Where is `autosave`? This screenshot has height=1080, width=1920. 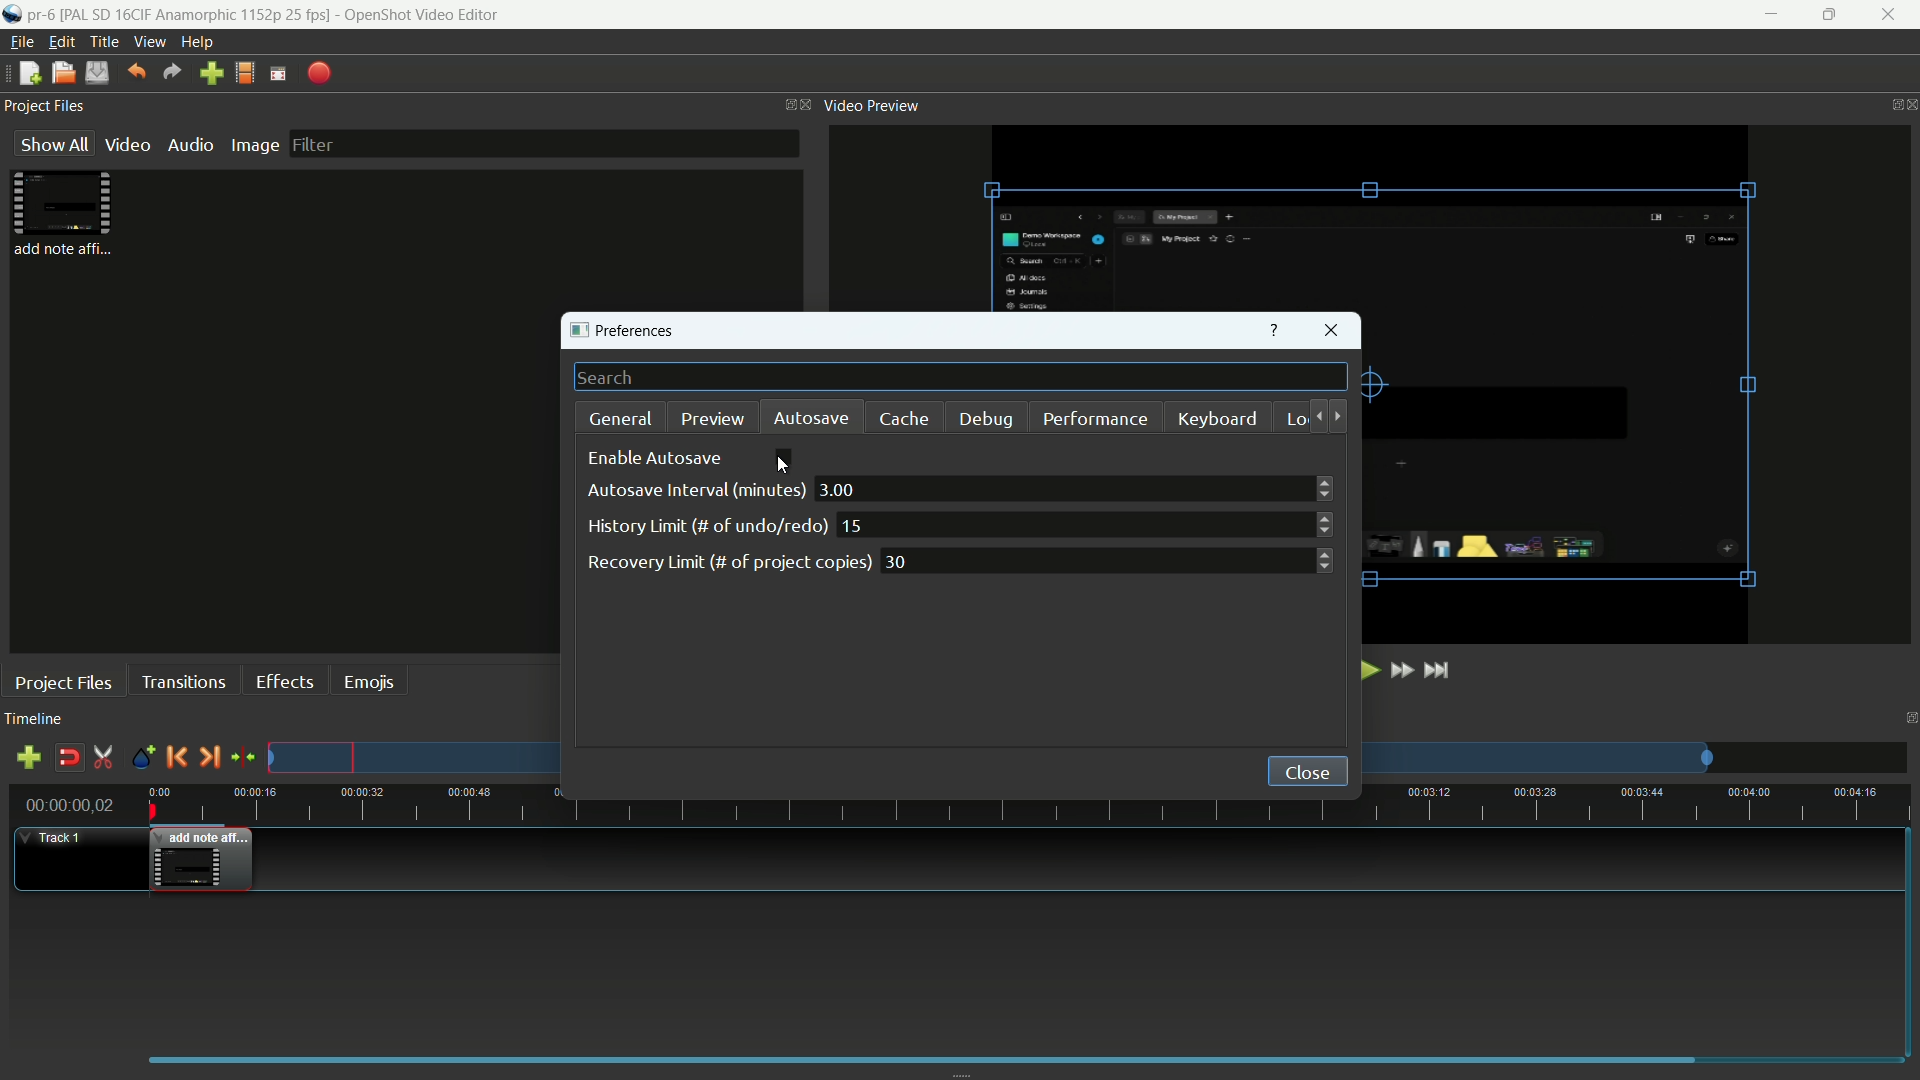
autosave is located at coordinates (812, 419).